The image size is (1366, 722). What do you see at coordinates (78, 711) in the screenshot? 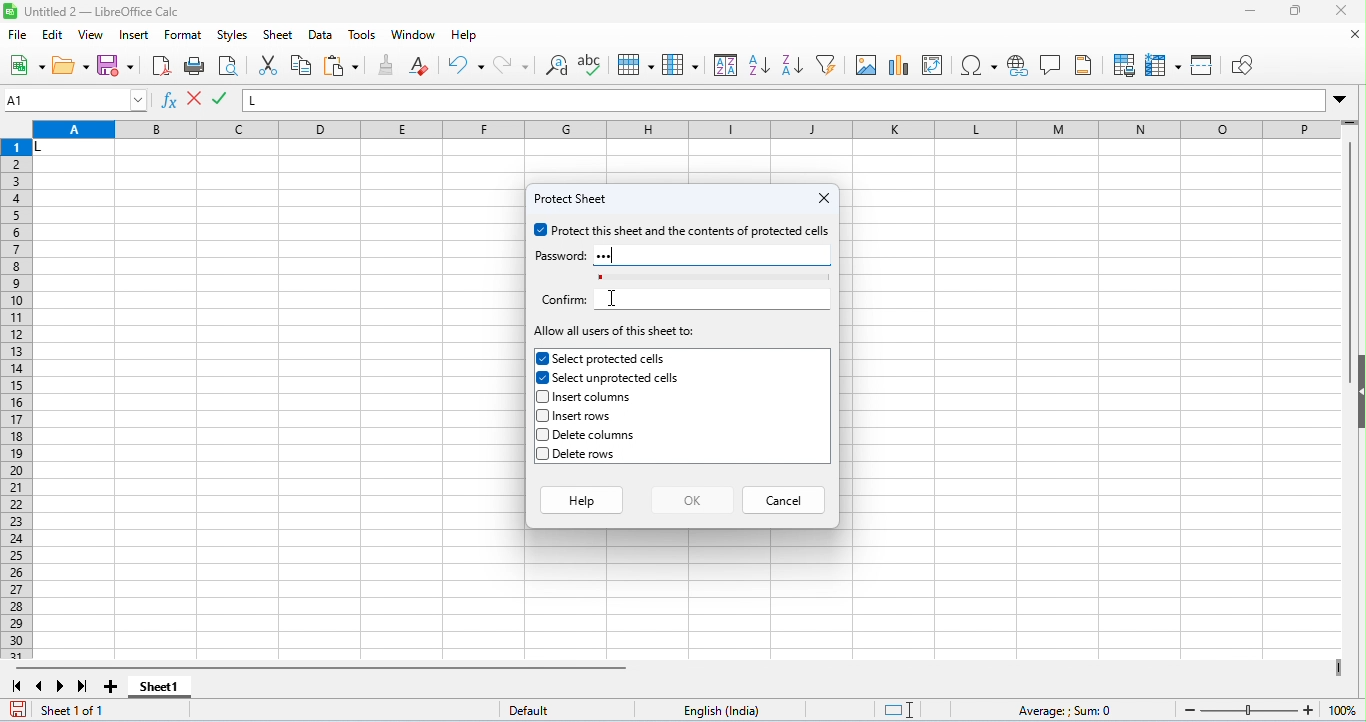
I see `sheet 1 of 1` at bounding box center [78, 711].